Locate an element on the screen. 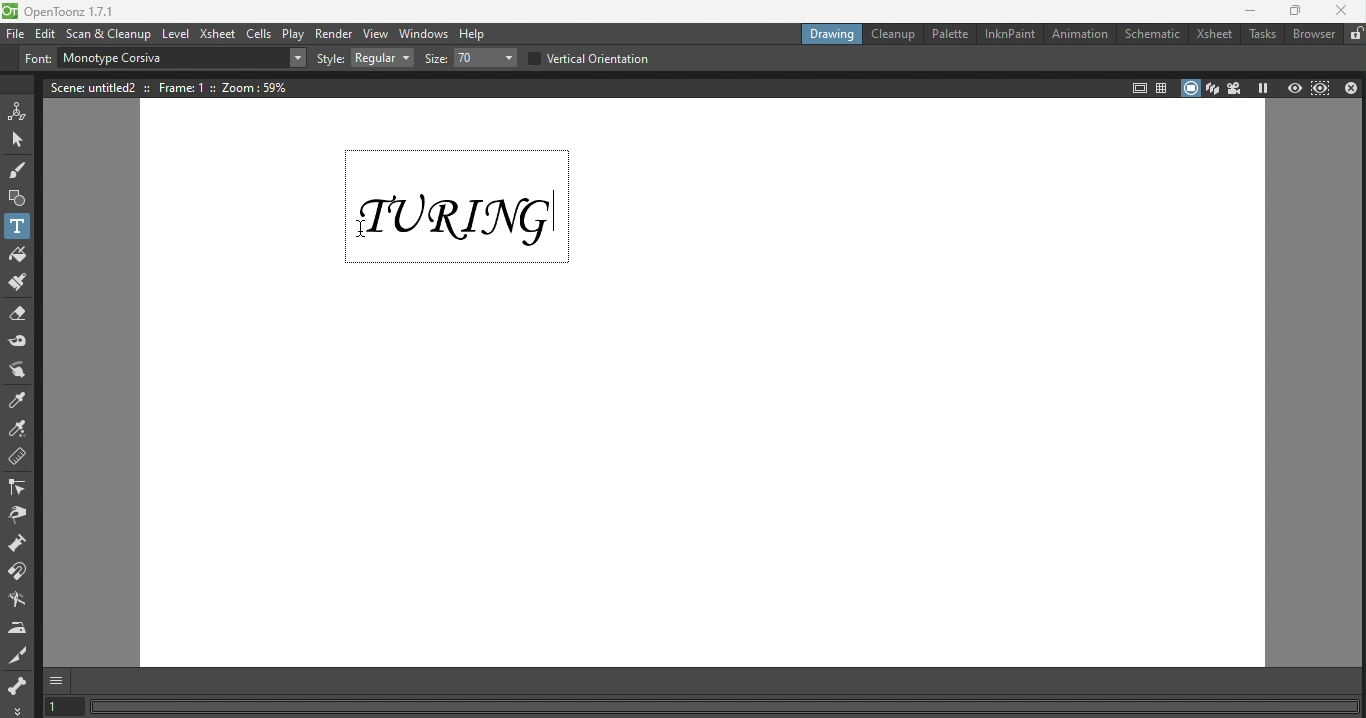  RGB picker tool is located at coordinates (20, 427).